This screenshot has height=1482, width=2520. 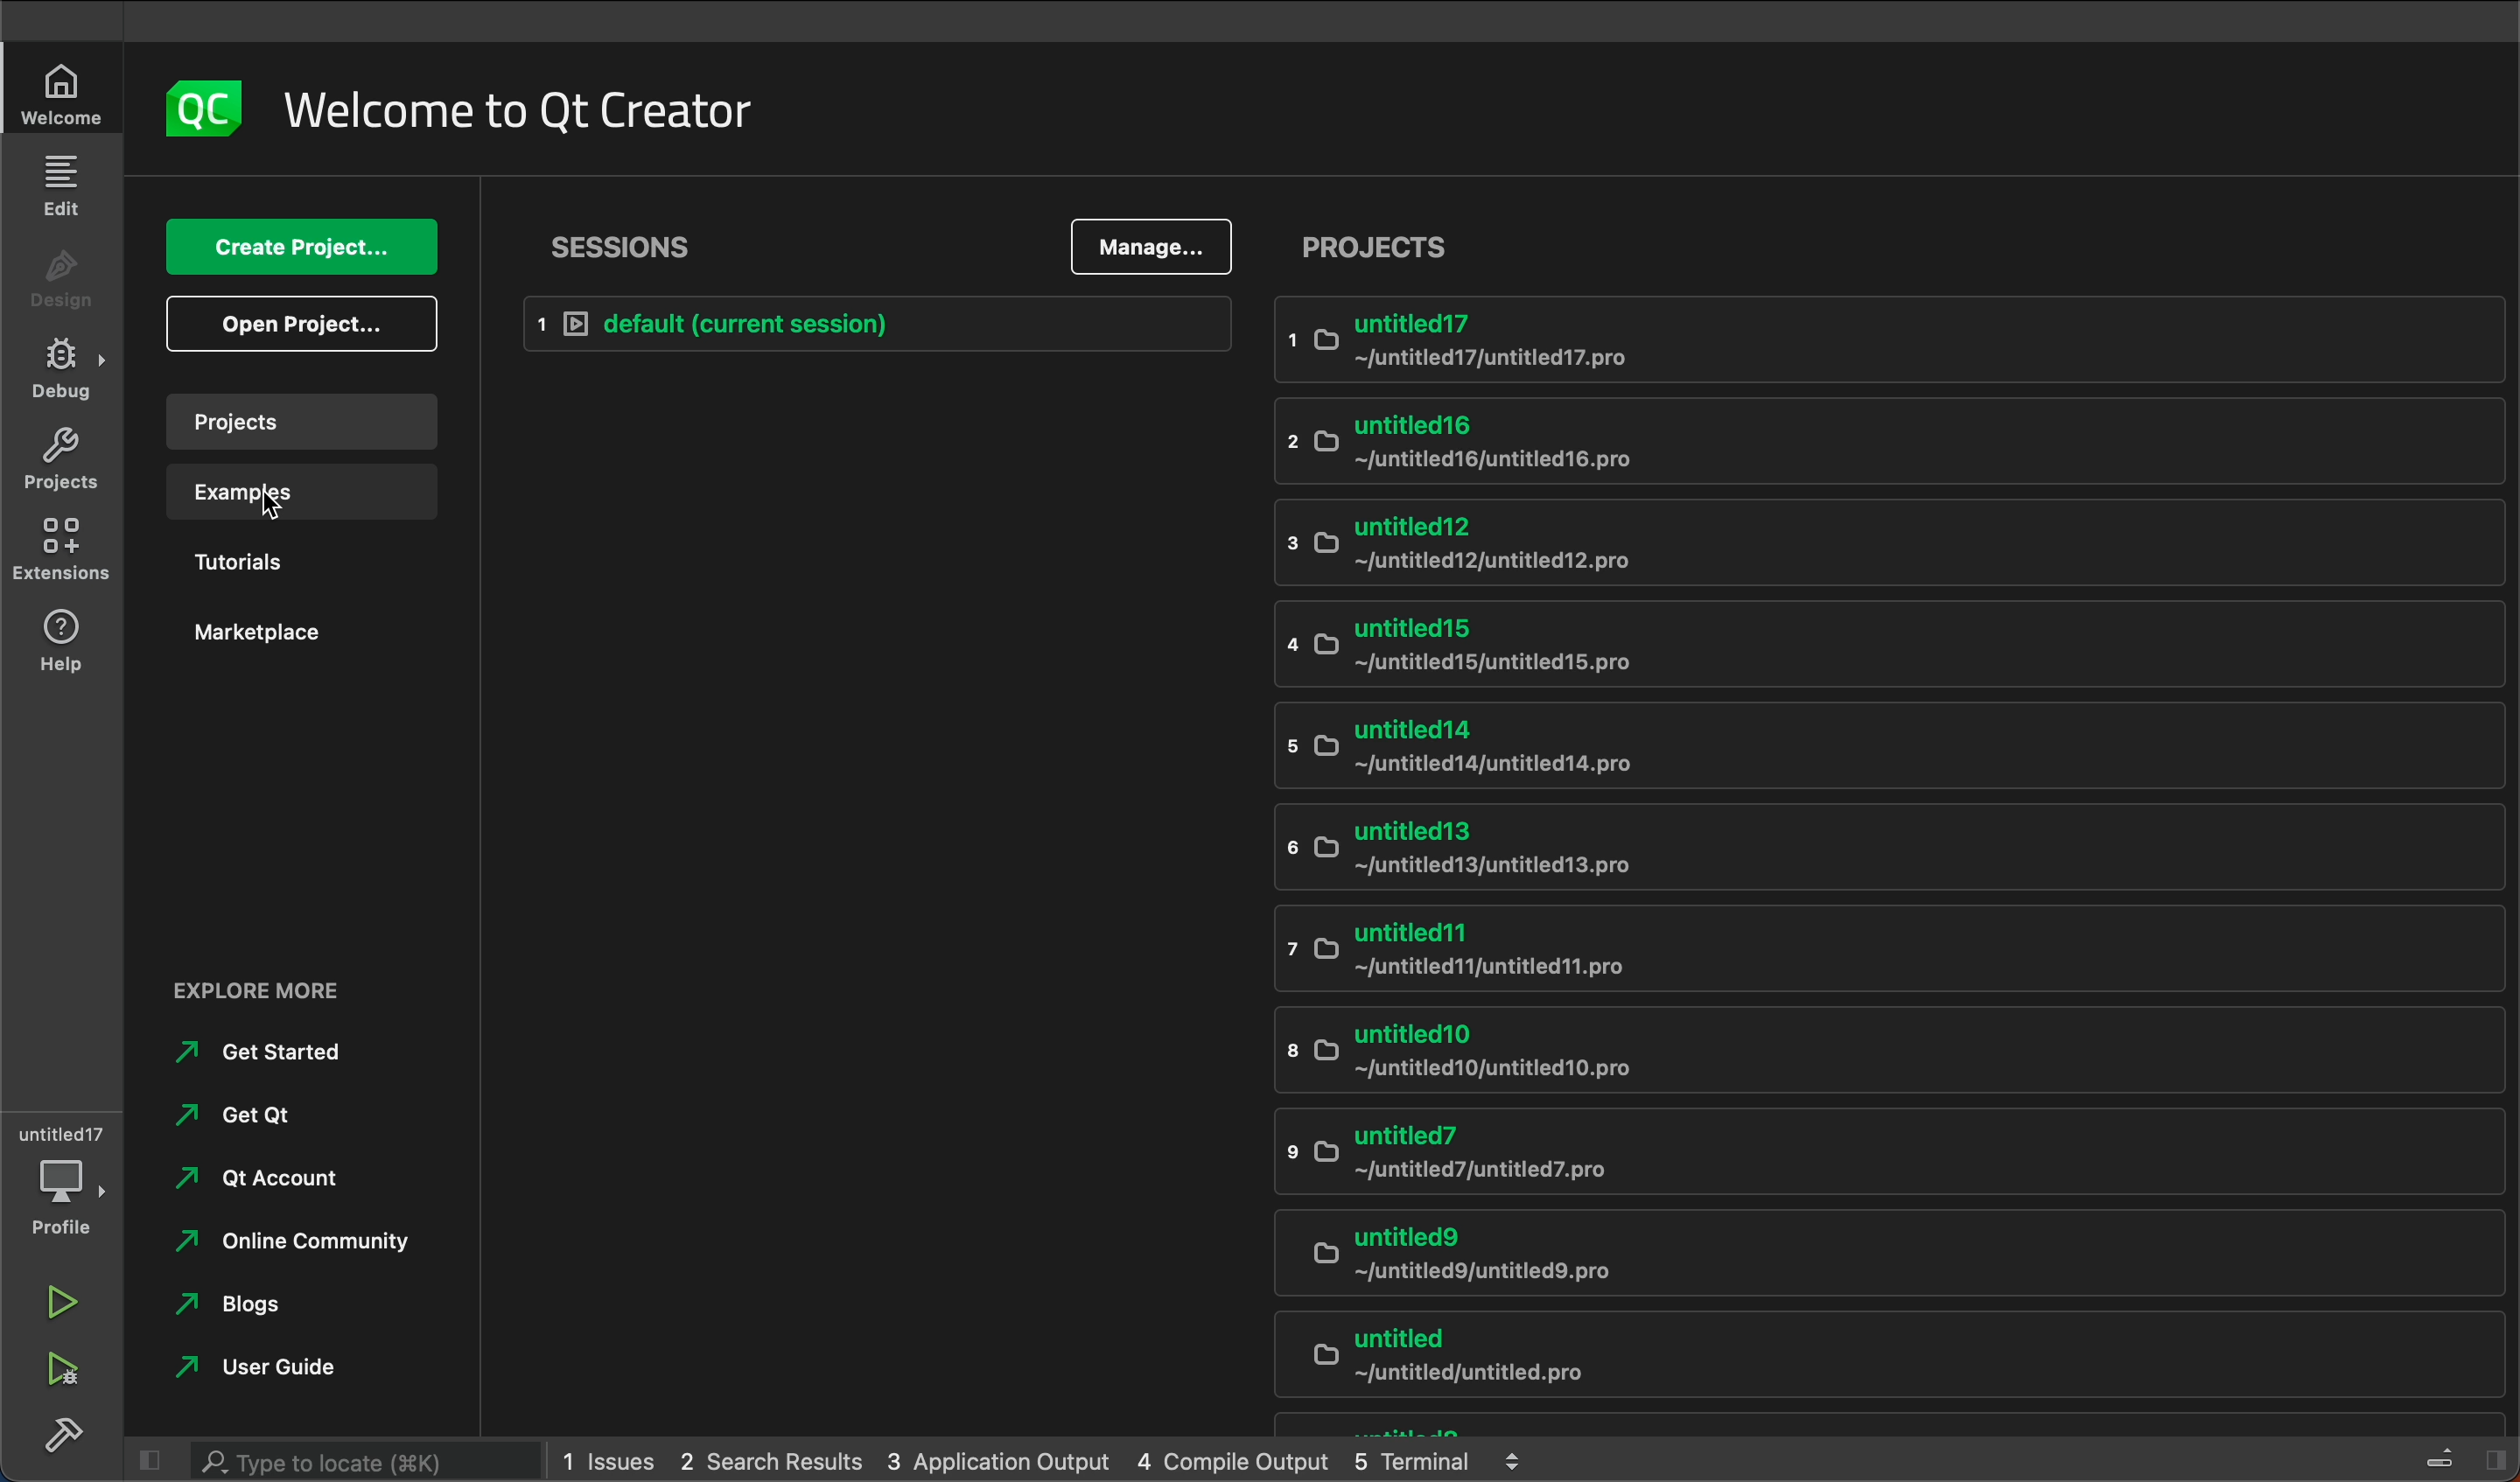 What do you see at coordinates (292, 1241) in the screenshot?
I see `online community` at bounding box center [292, 1241].